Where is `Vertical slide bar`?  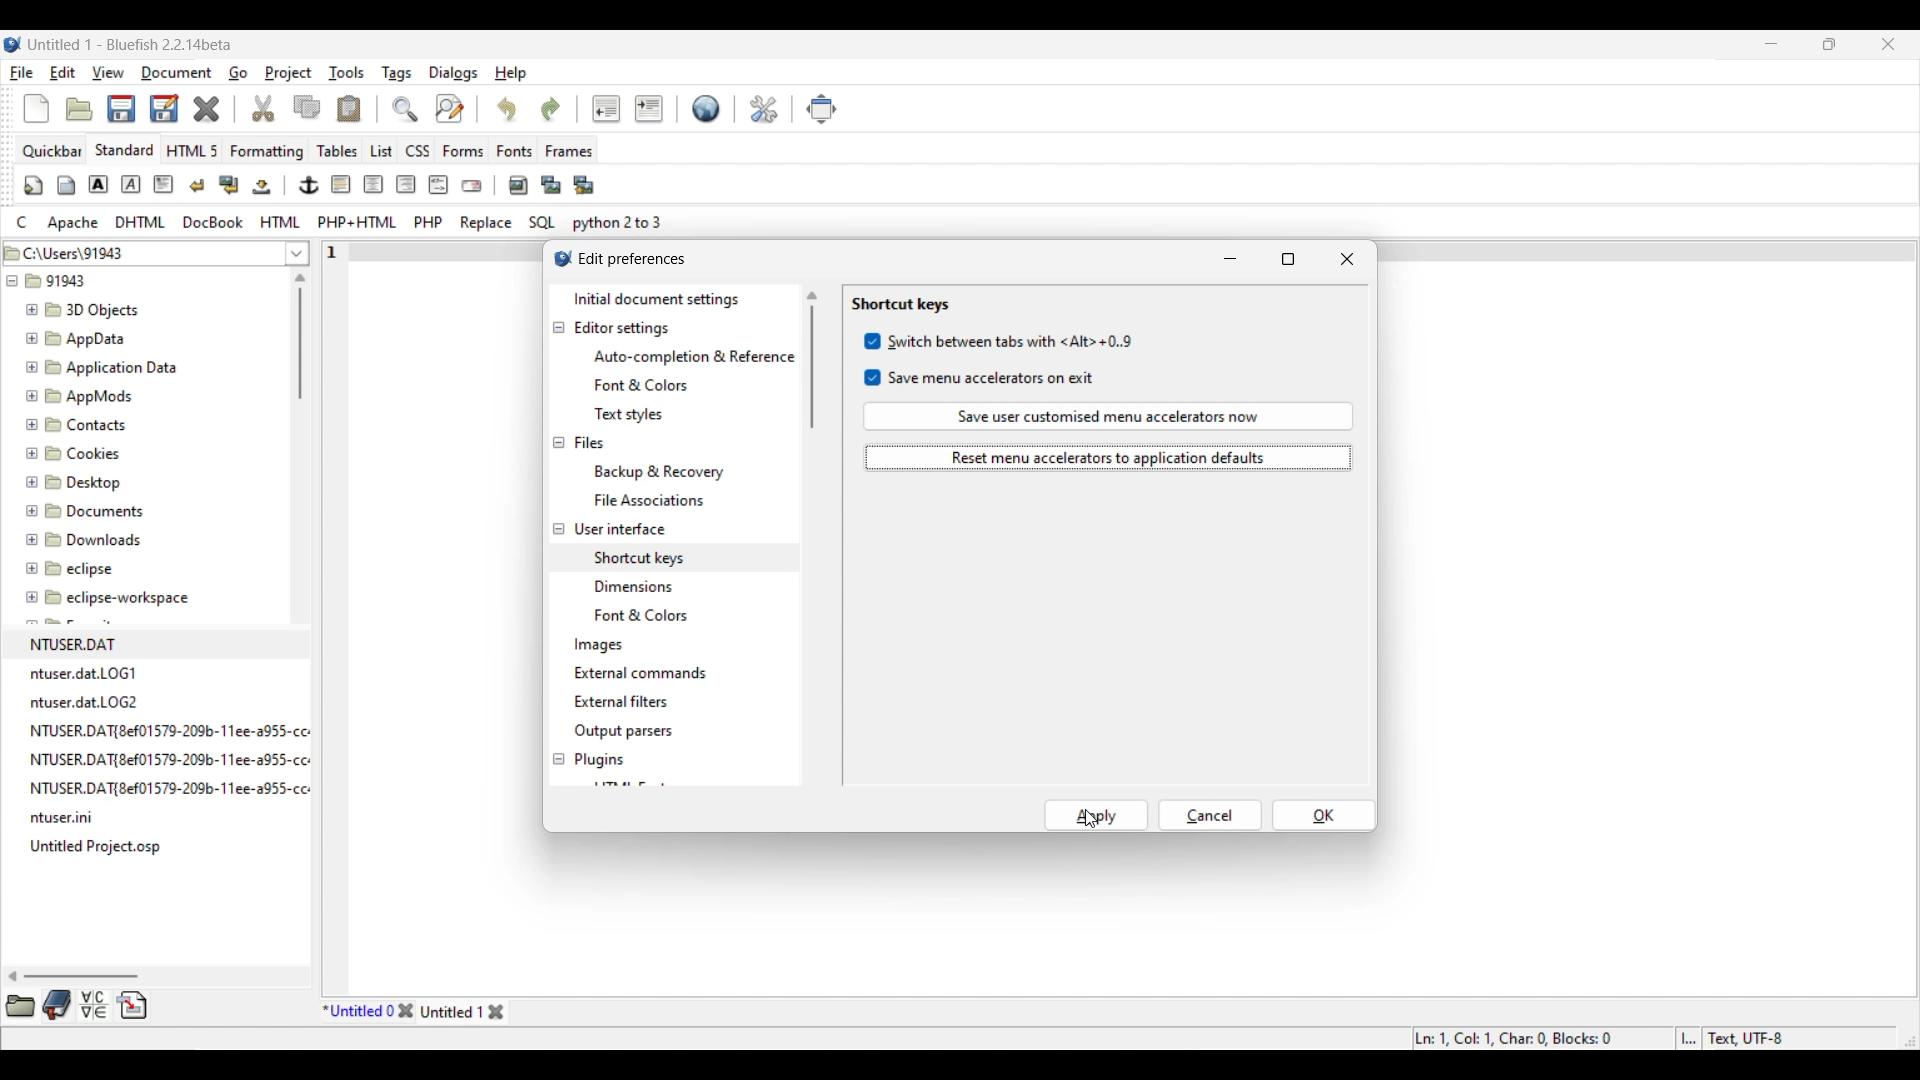
Vertical slide bar is located at coordinates (300, 336).